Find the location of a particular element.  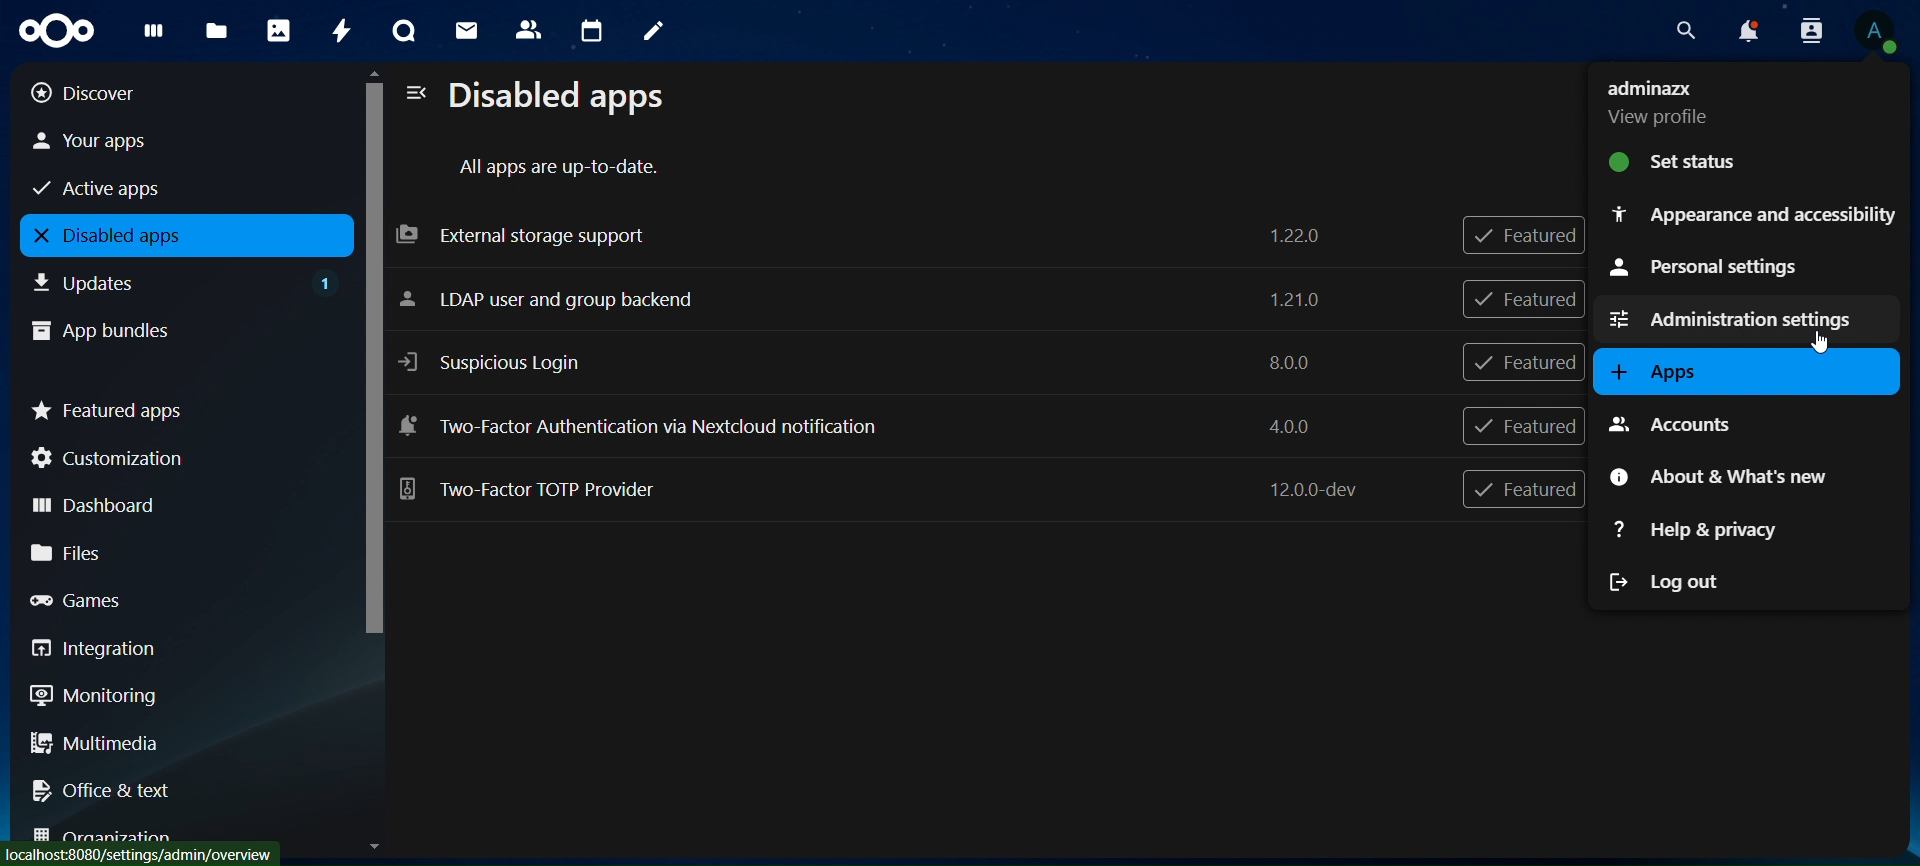

customization is located at coordinates (178, 458).